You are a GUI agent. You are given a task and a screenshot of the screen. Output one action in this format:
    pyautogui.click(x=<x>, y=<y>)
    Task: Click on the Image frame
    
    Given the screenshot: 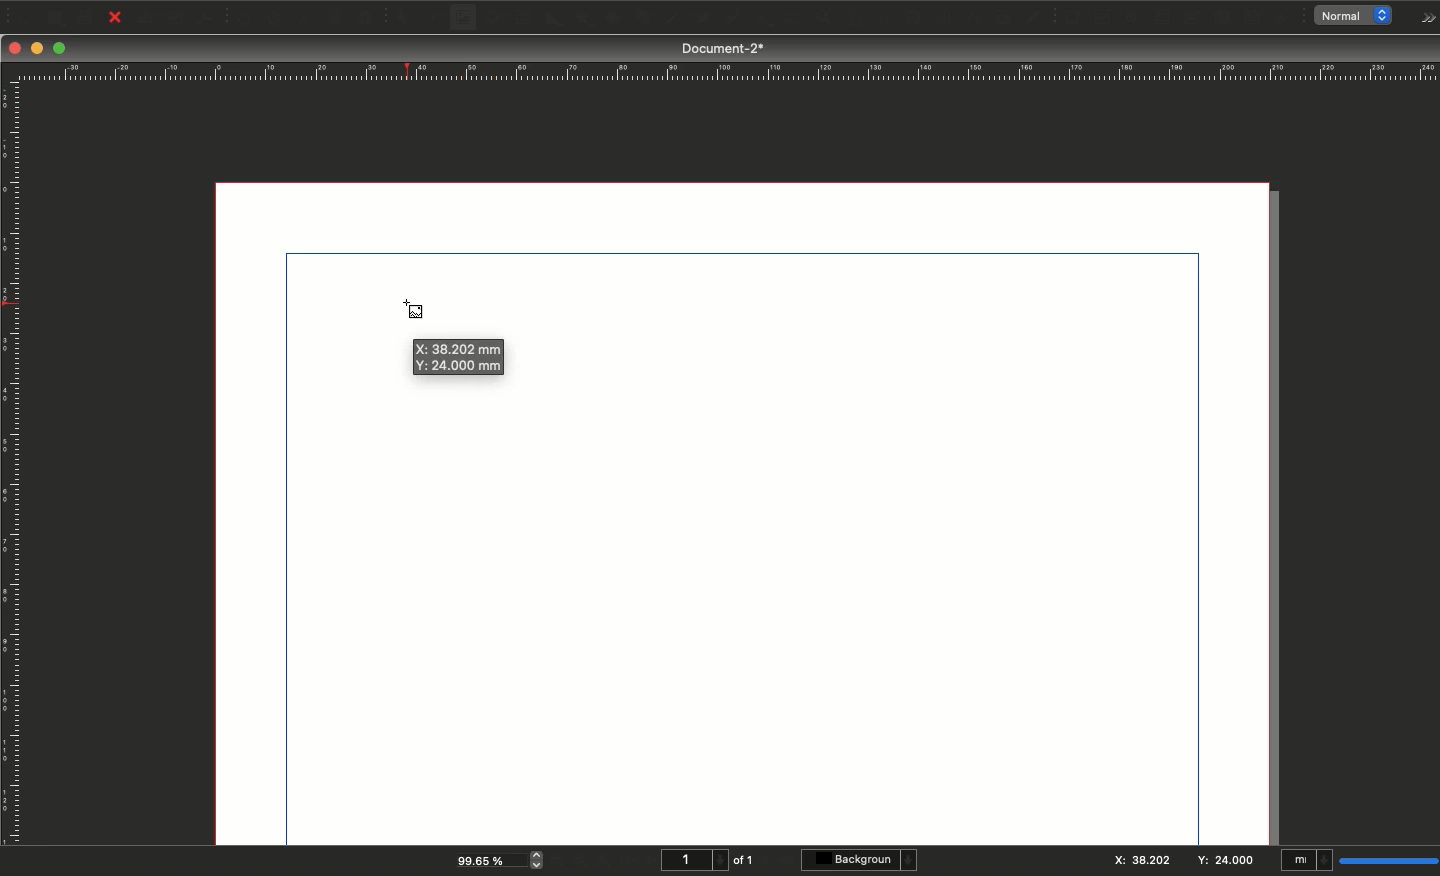 What is the action you would take?
    pyautogui.click(x=466, y=20)
    